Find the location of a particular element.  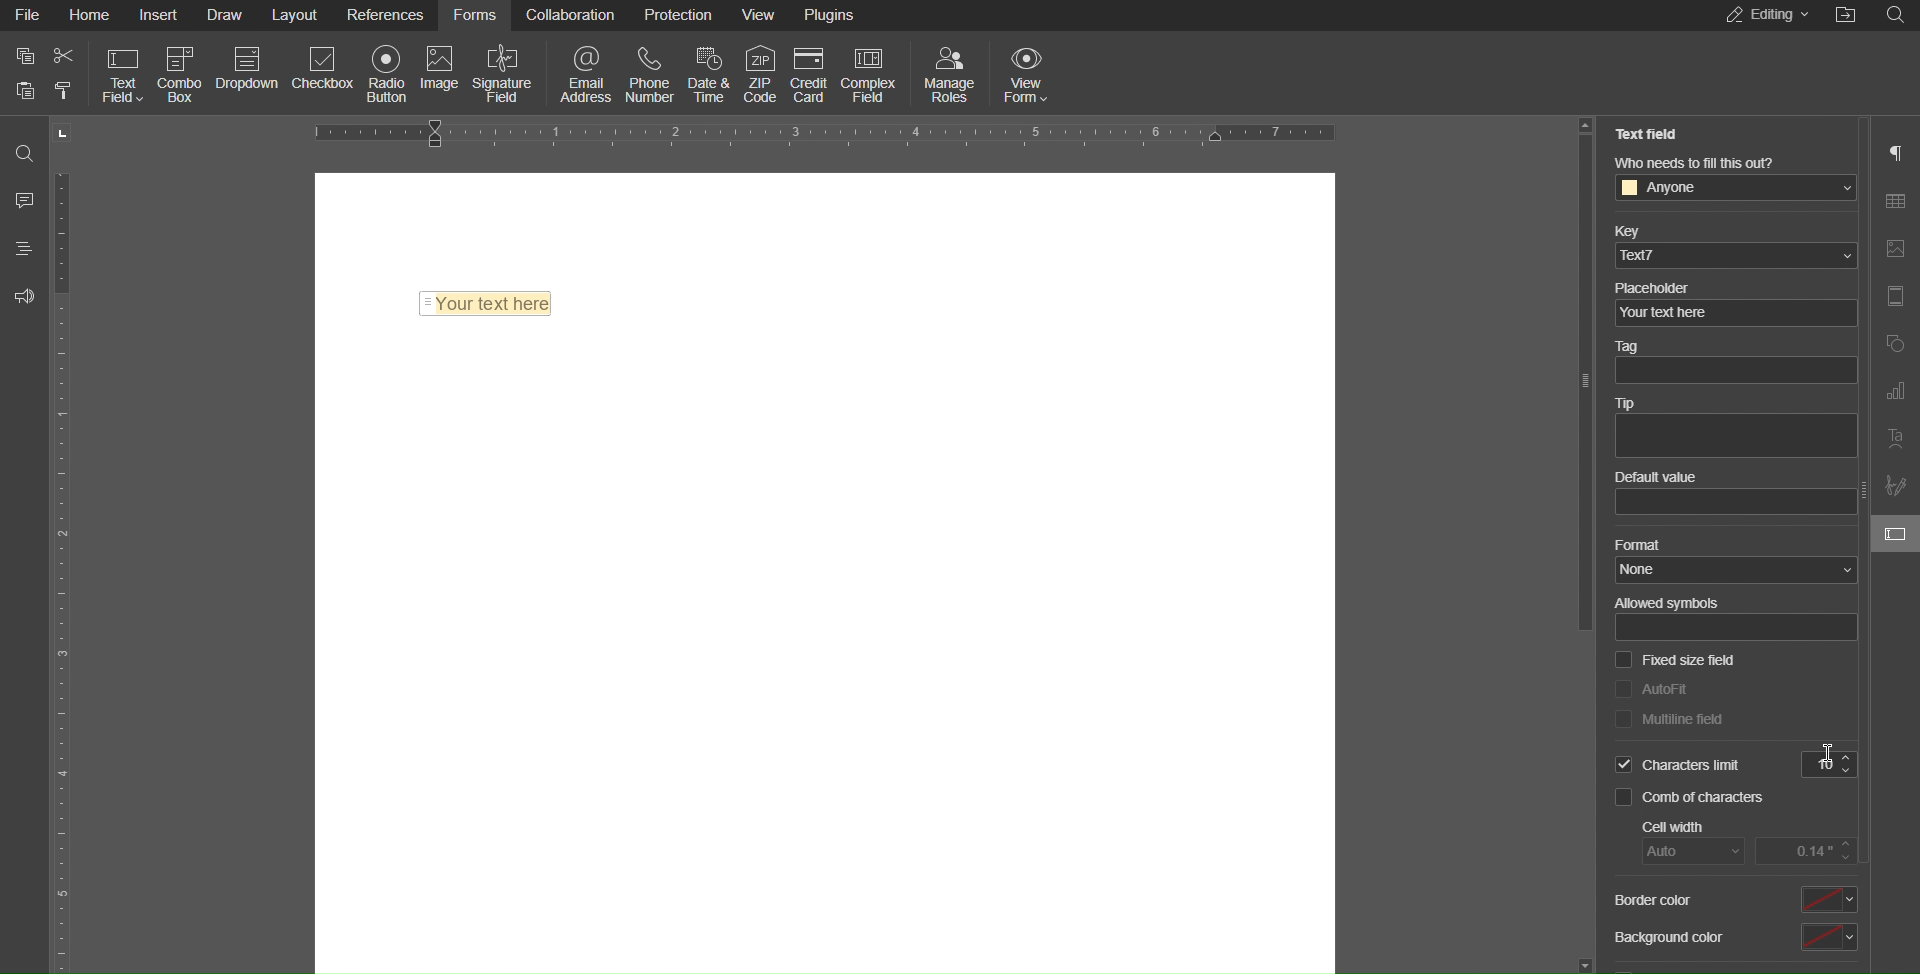

Editing is located at coordinates (1762, 16).